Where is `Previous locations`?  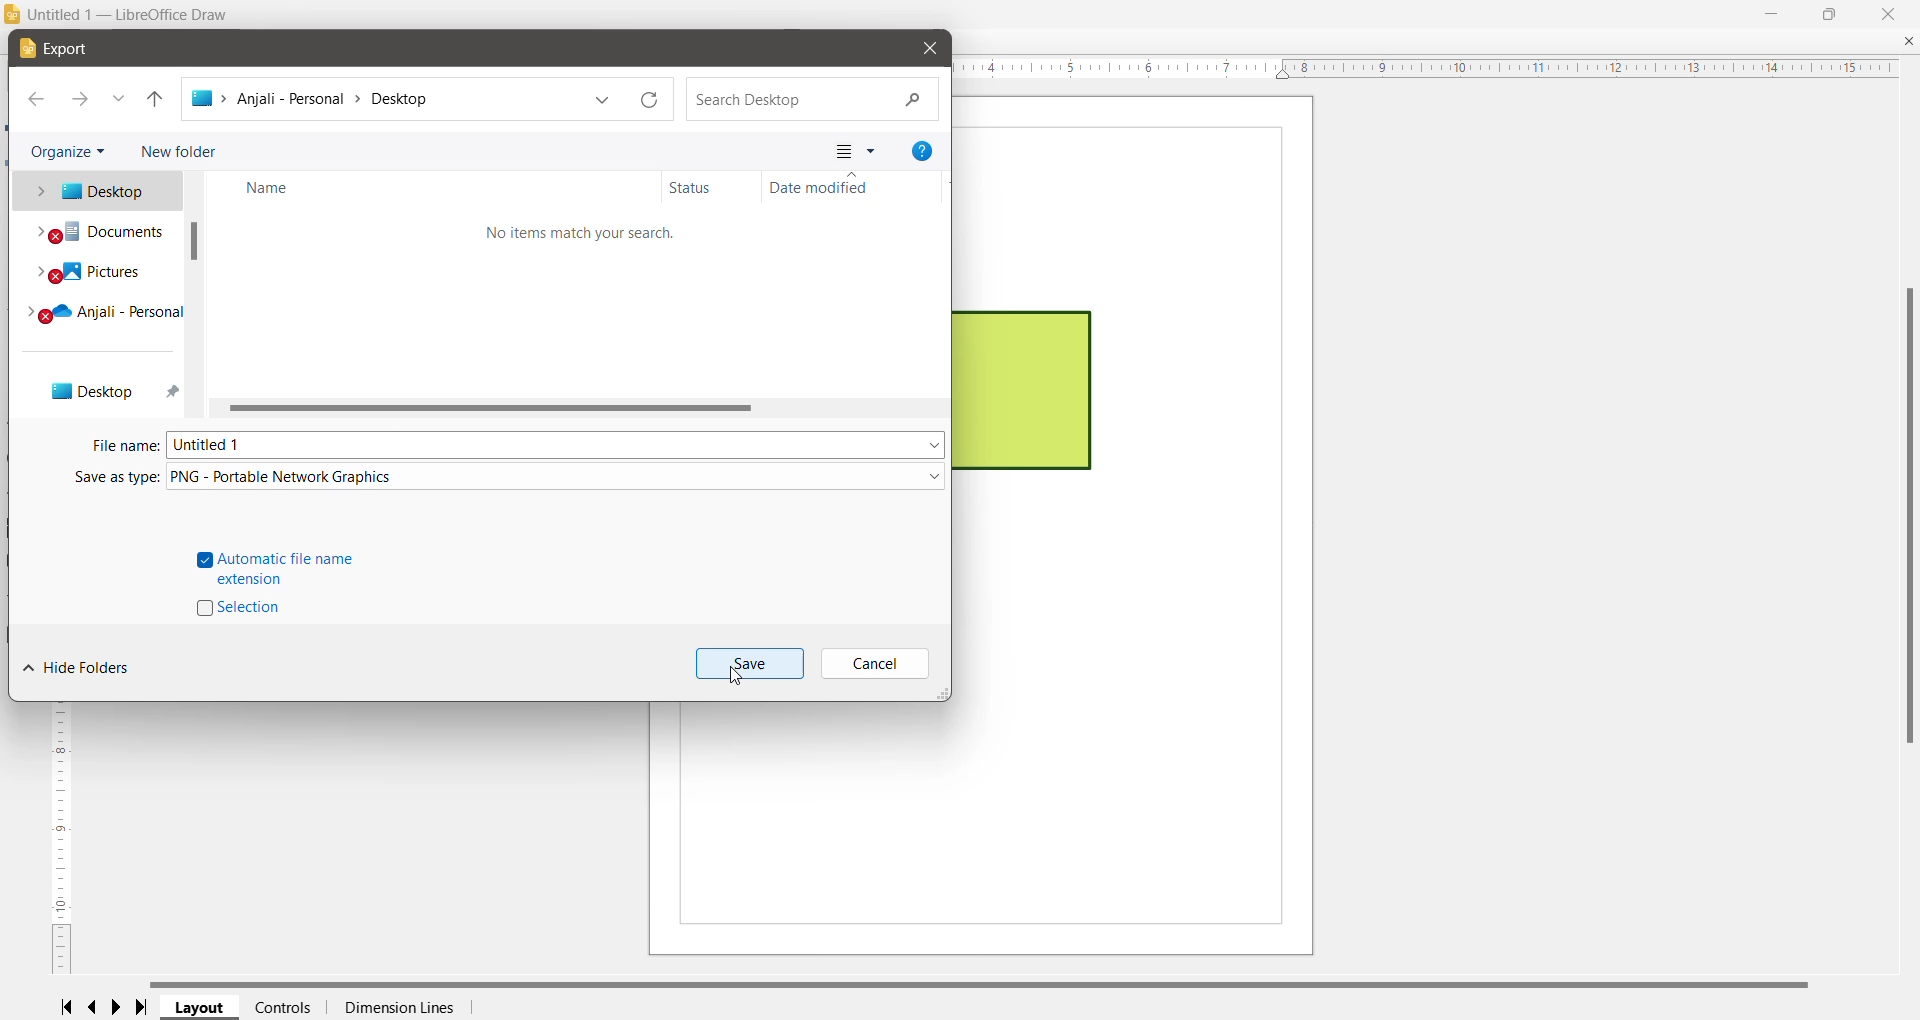
Previous locations is located at coordinates (603, 101).